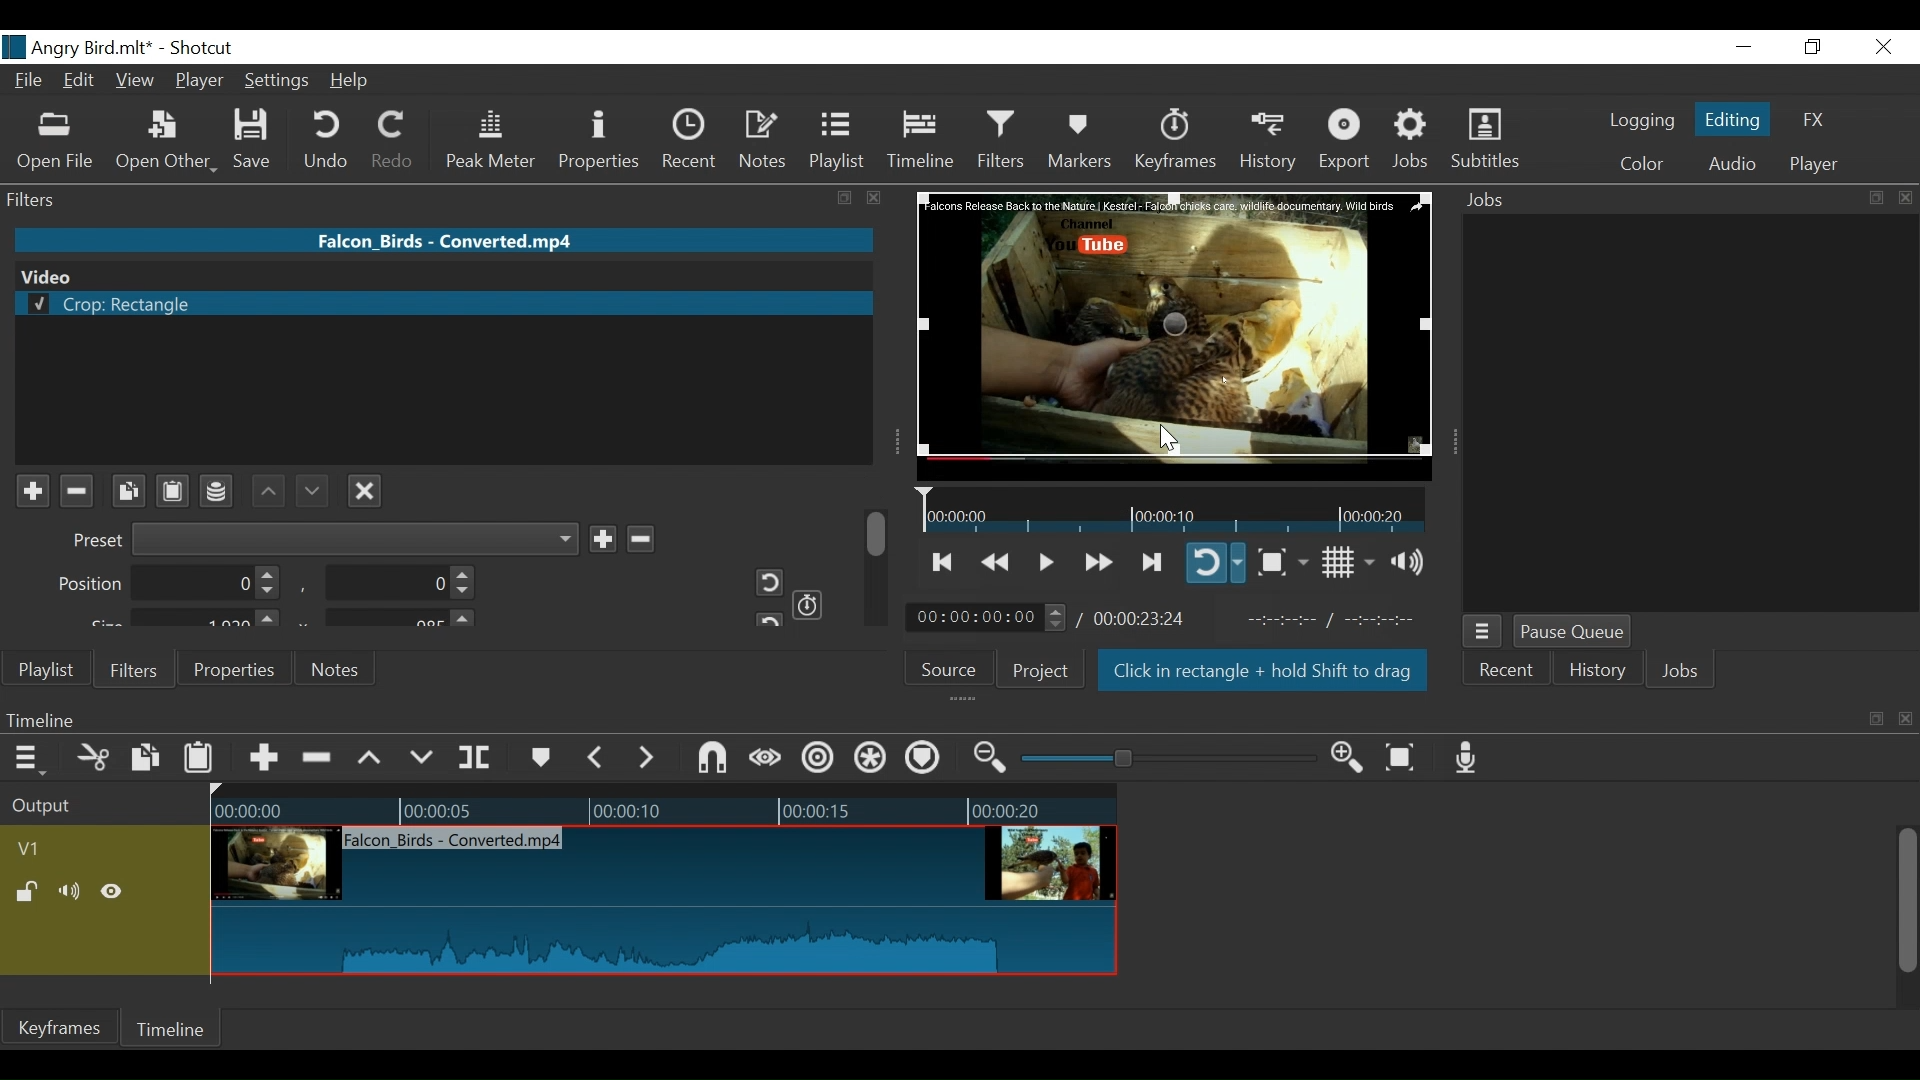 The width and height of the screenshot is (1920, 1080). Describe the element at coordinates (1215, 562) in the screenshot. I see `Toggle player looping` at that location.